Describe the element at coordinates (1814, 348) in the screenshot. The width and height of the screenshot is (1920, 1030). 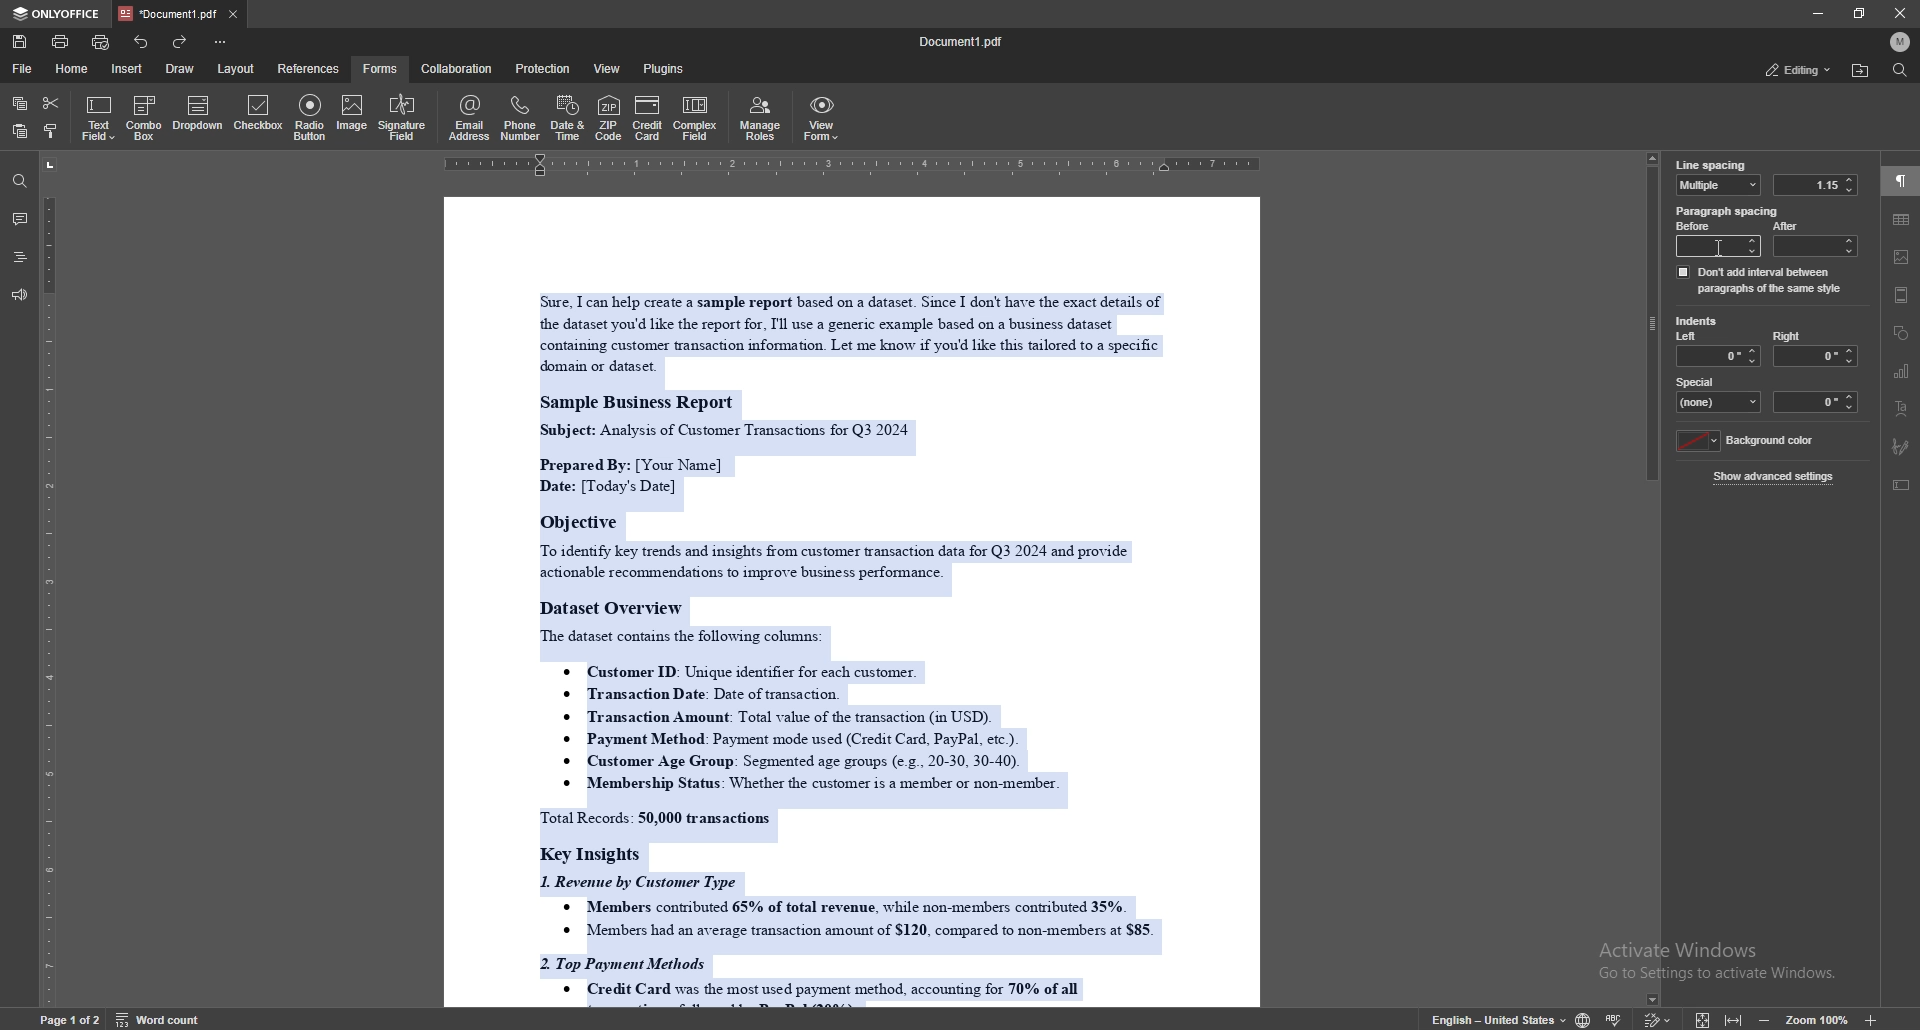
I see `right indent` at that location.